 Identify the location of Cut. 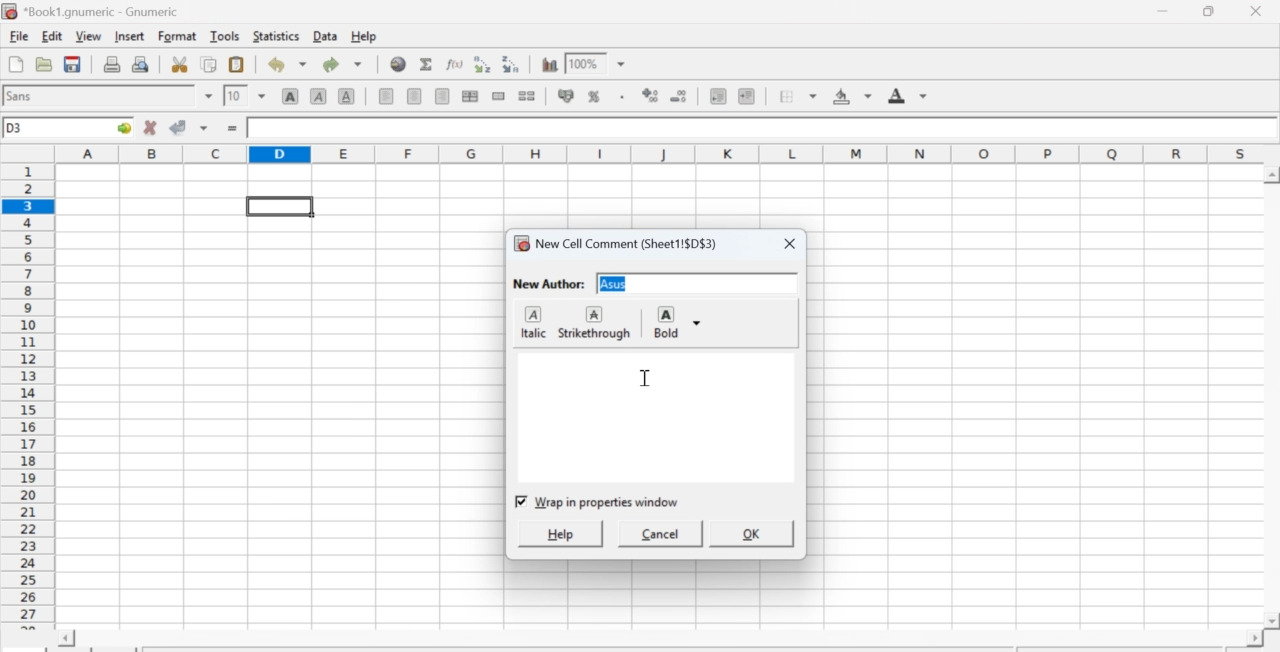
(180, 64).